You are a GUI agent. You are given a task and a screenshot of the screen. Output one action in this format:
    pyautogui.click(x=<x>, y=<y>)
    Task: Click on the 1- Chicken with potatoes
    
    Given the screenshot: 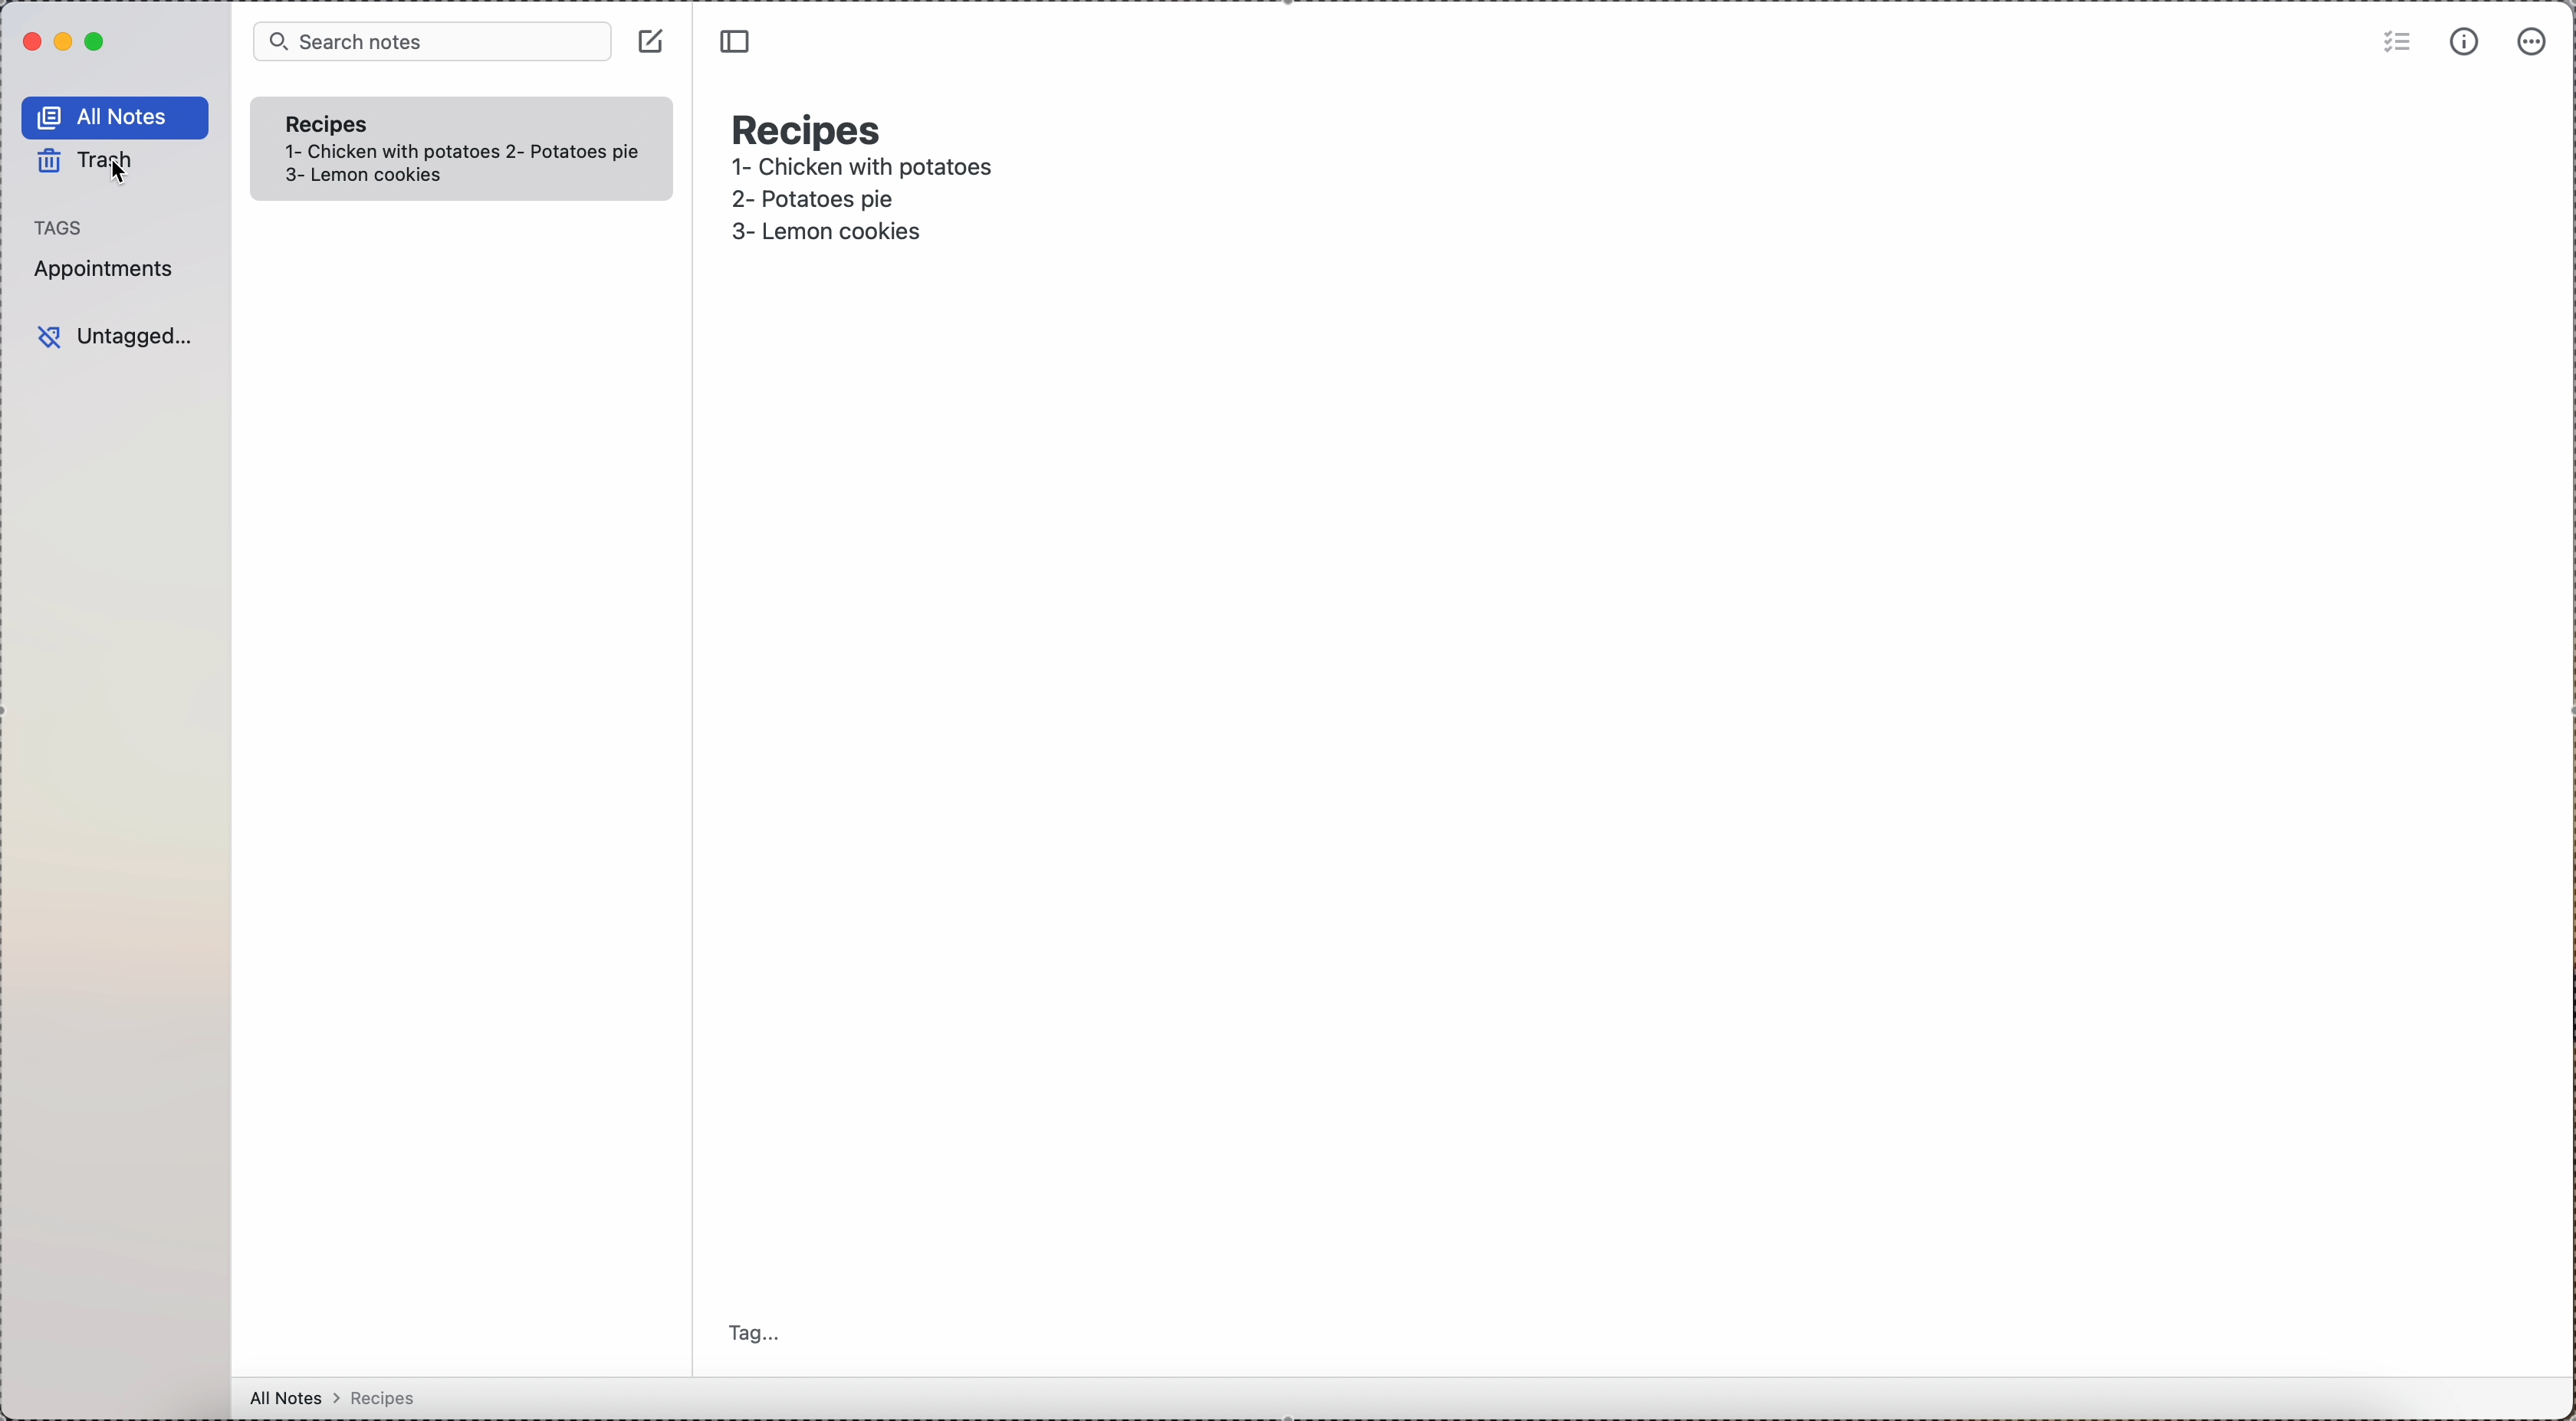 What is the action you would take?
    pyautogui.click(x=866, y=170)
    